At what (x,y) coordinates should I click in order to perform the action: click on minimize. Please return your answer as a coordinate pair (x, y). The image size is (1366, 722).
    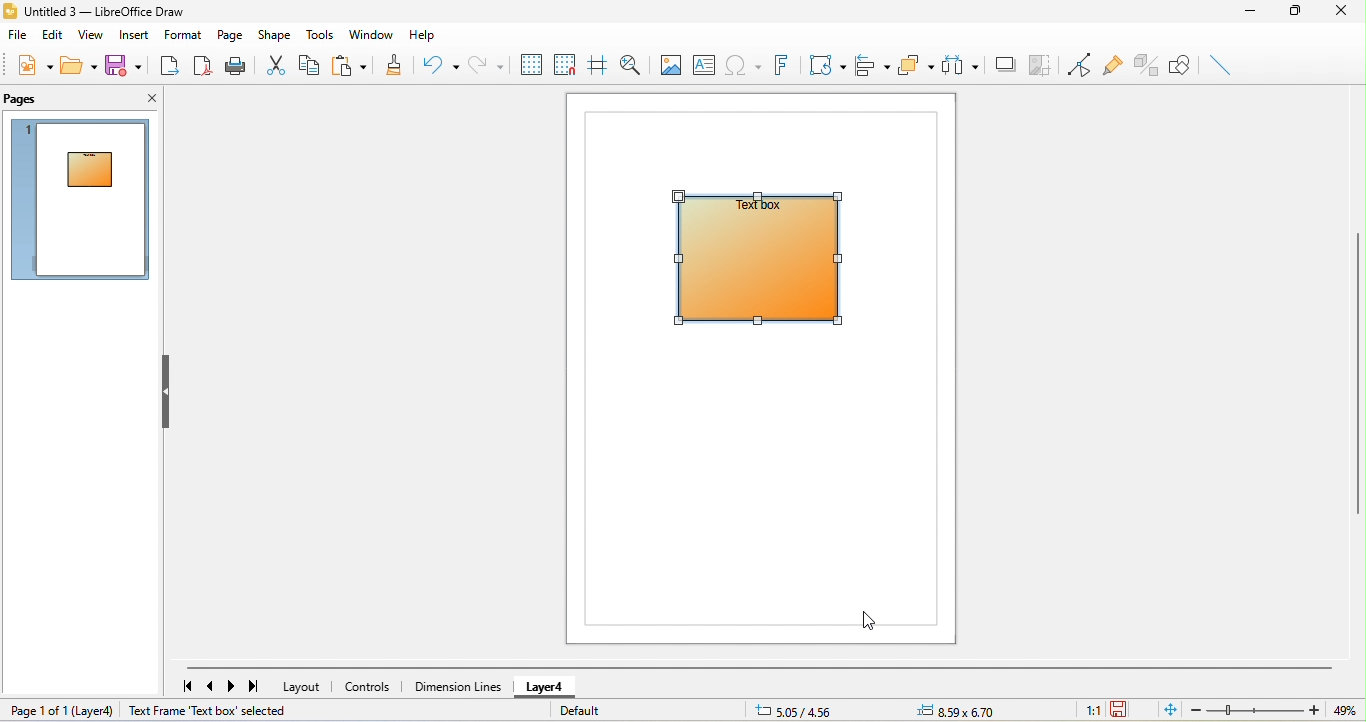
    Looking at the image, I should click on (1253, 11).